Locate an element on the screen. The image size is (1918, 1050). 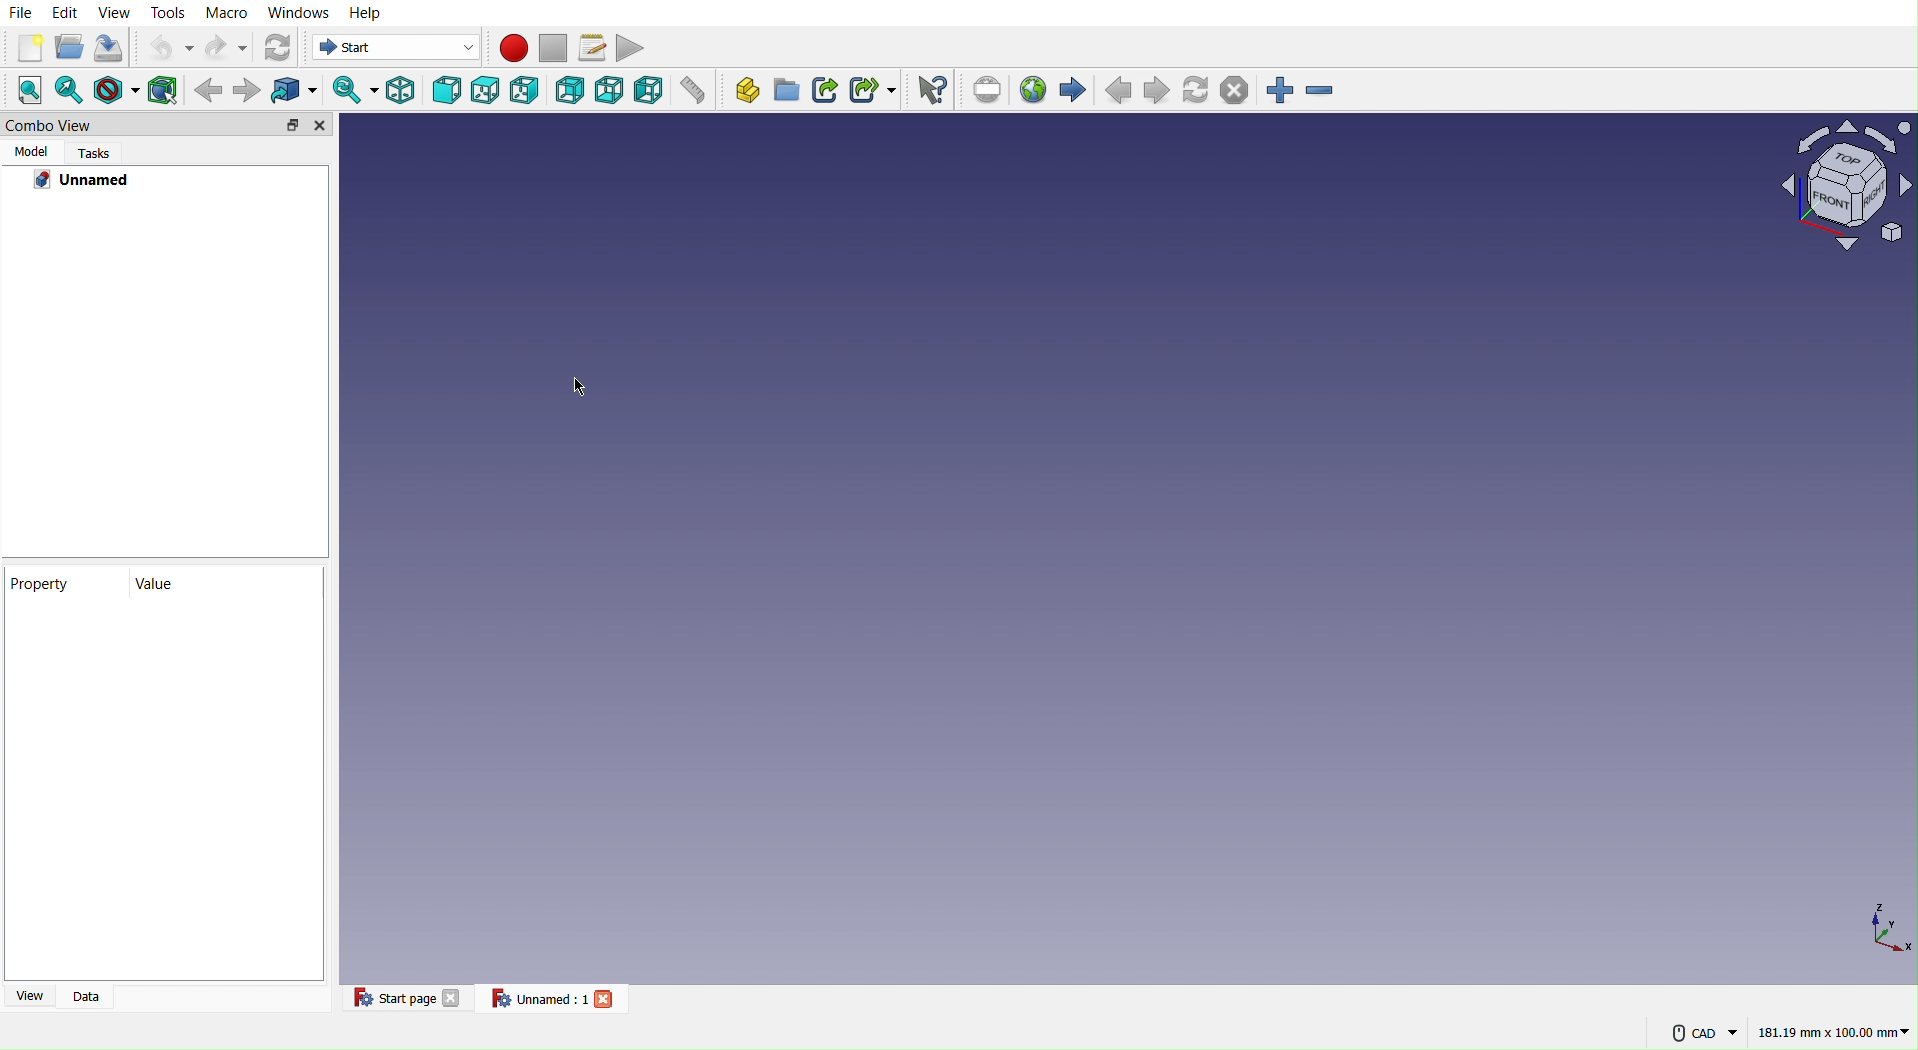
View is located at coordinates (26, 998).